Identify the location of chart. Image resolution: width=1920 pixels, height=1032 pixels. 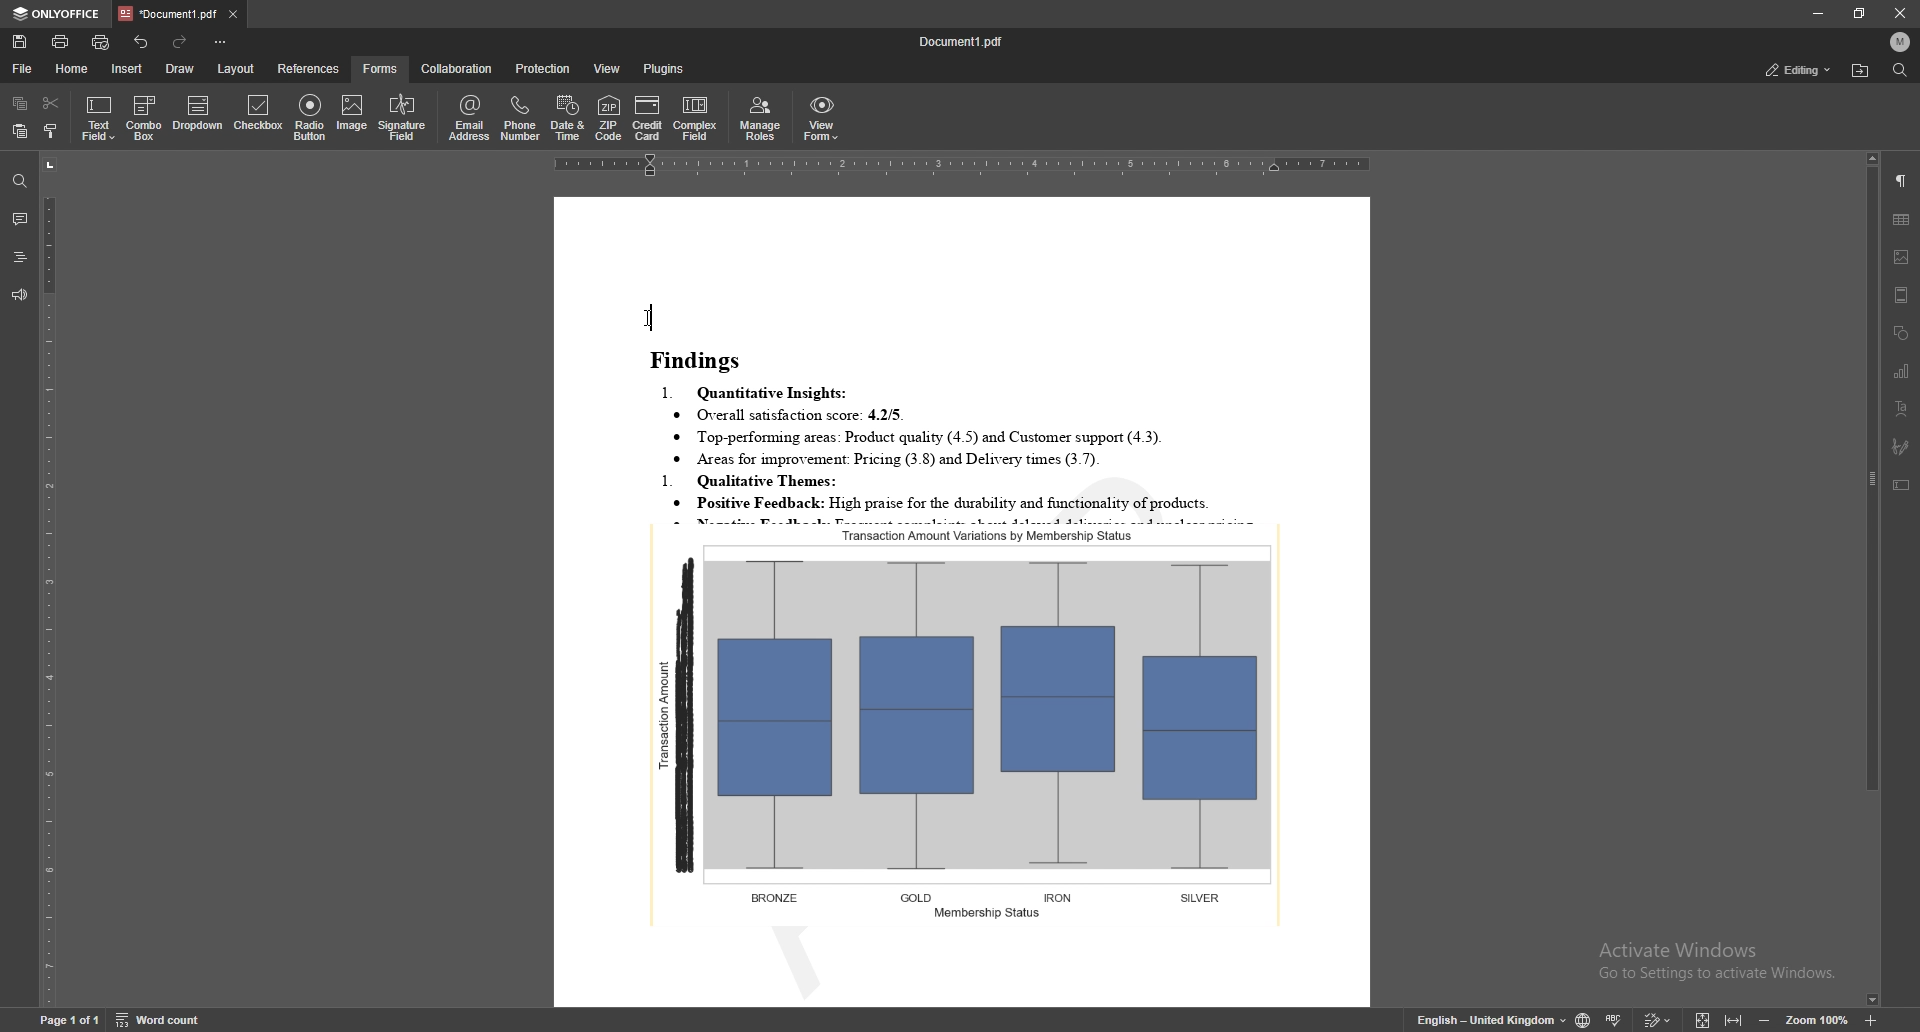
(1902, 371).